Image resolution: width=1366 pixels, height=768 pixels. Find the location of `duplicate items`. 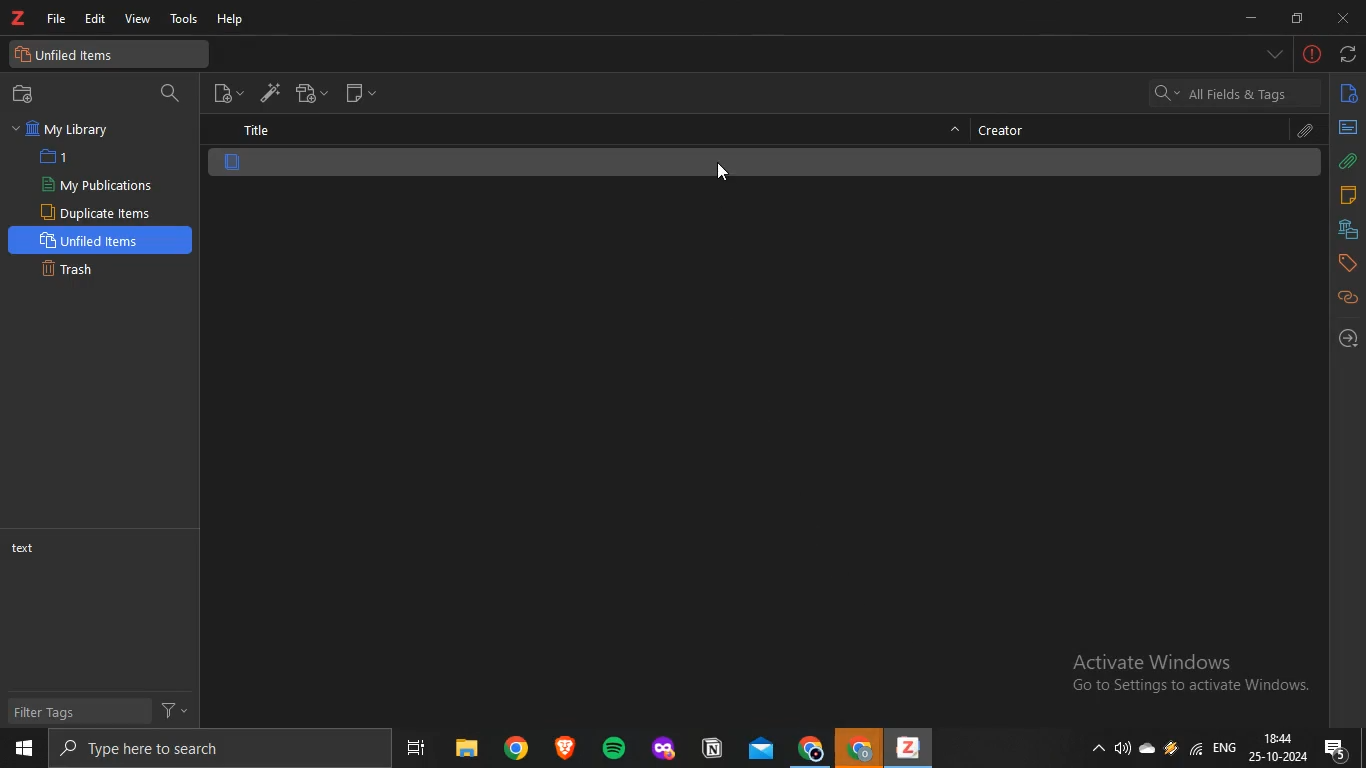

duplicate items is located at coordinates (99, 212).